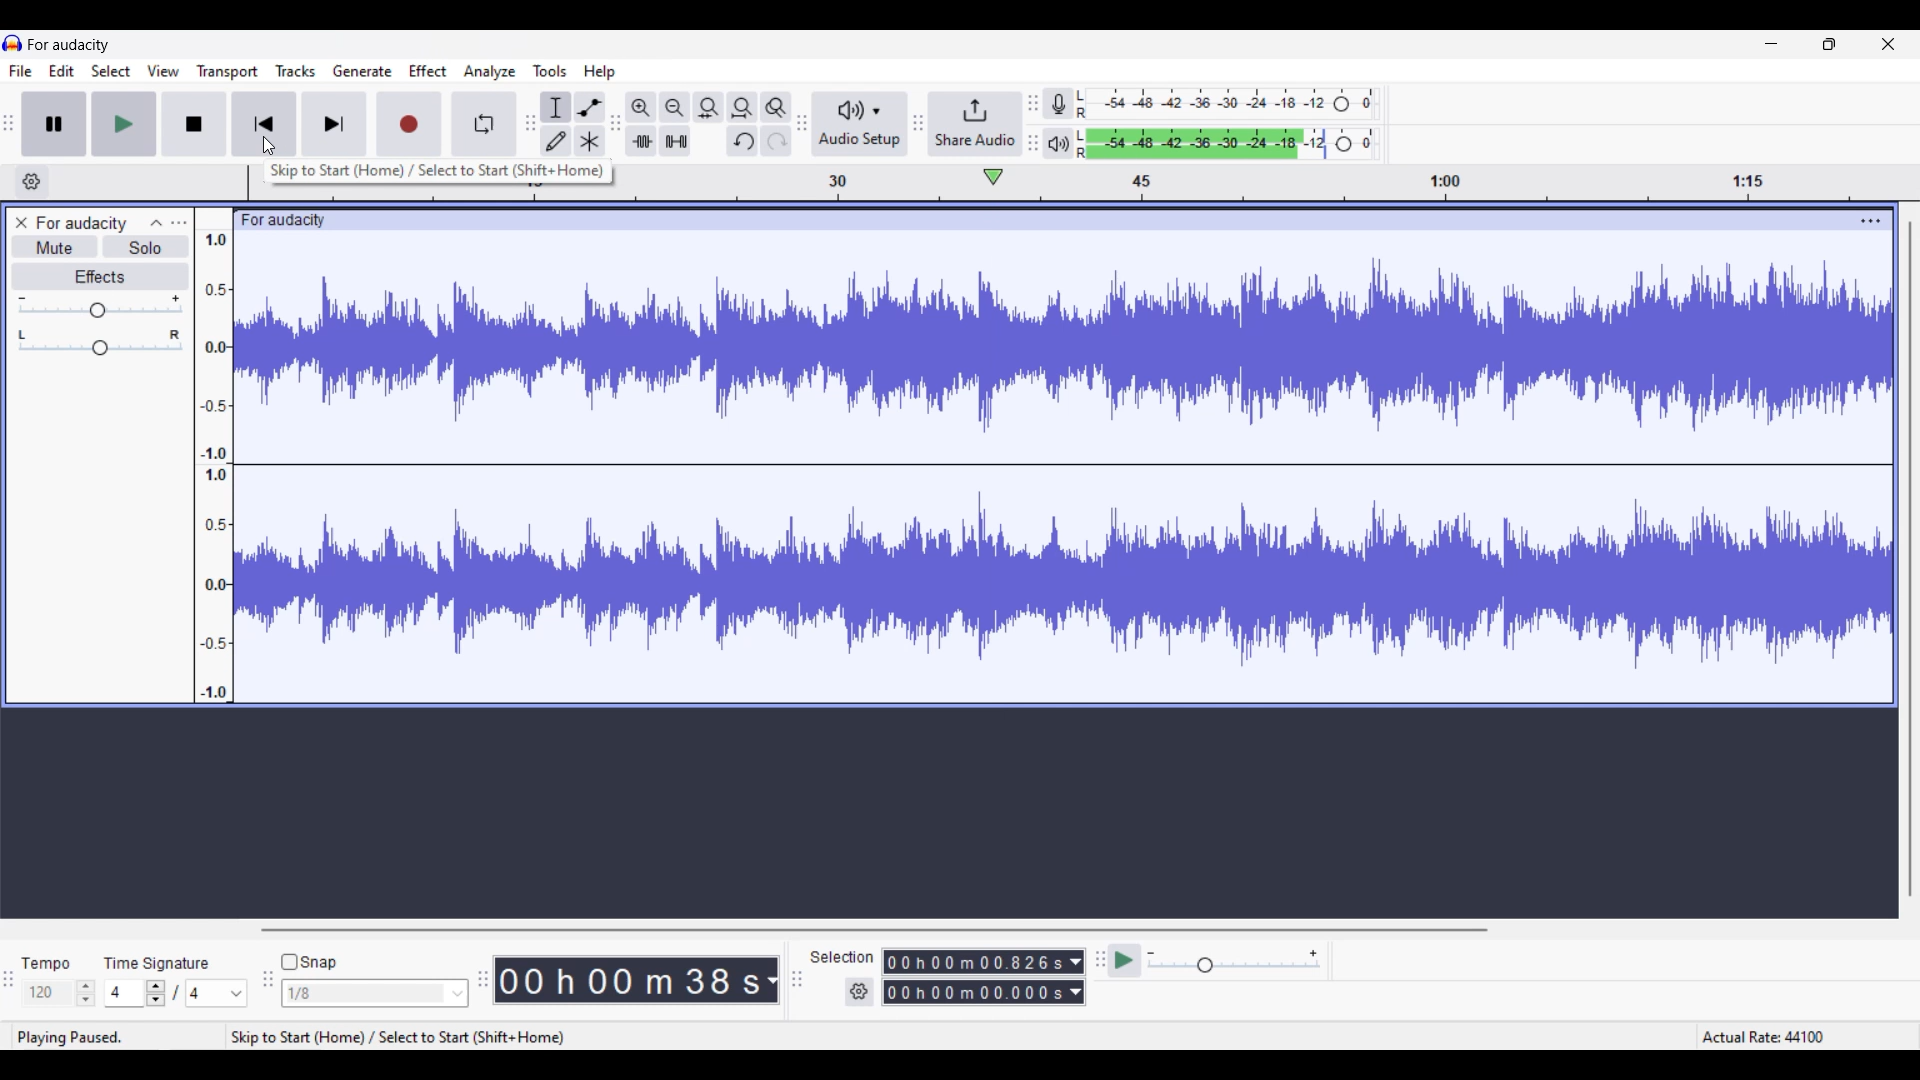 This screenshot has width=1920, height=1080. What do you see at coordinates (1042, 220) in the screenshot?
I see `click to drag` at bounding box center [1042, 220].